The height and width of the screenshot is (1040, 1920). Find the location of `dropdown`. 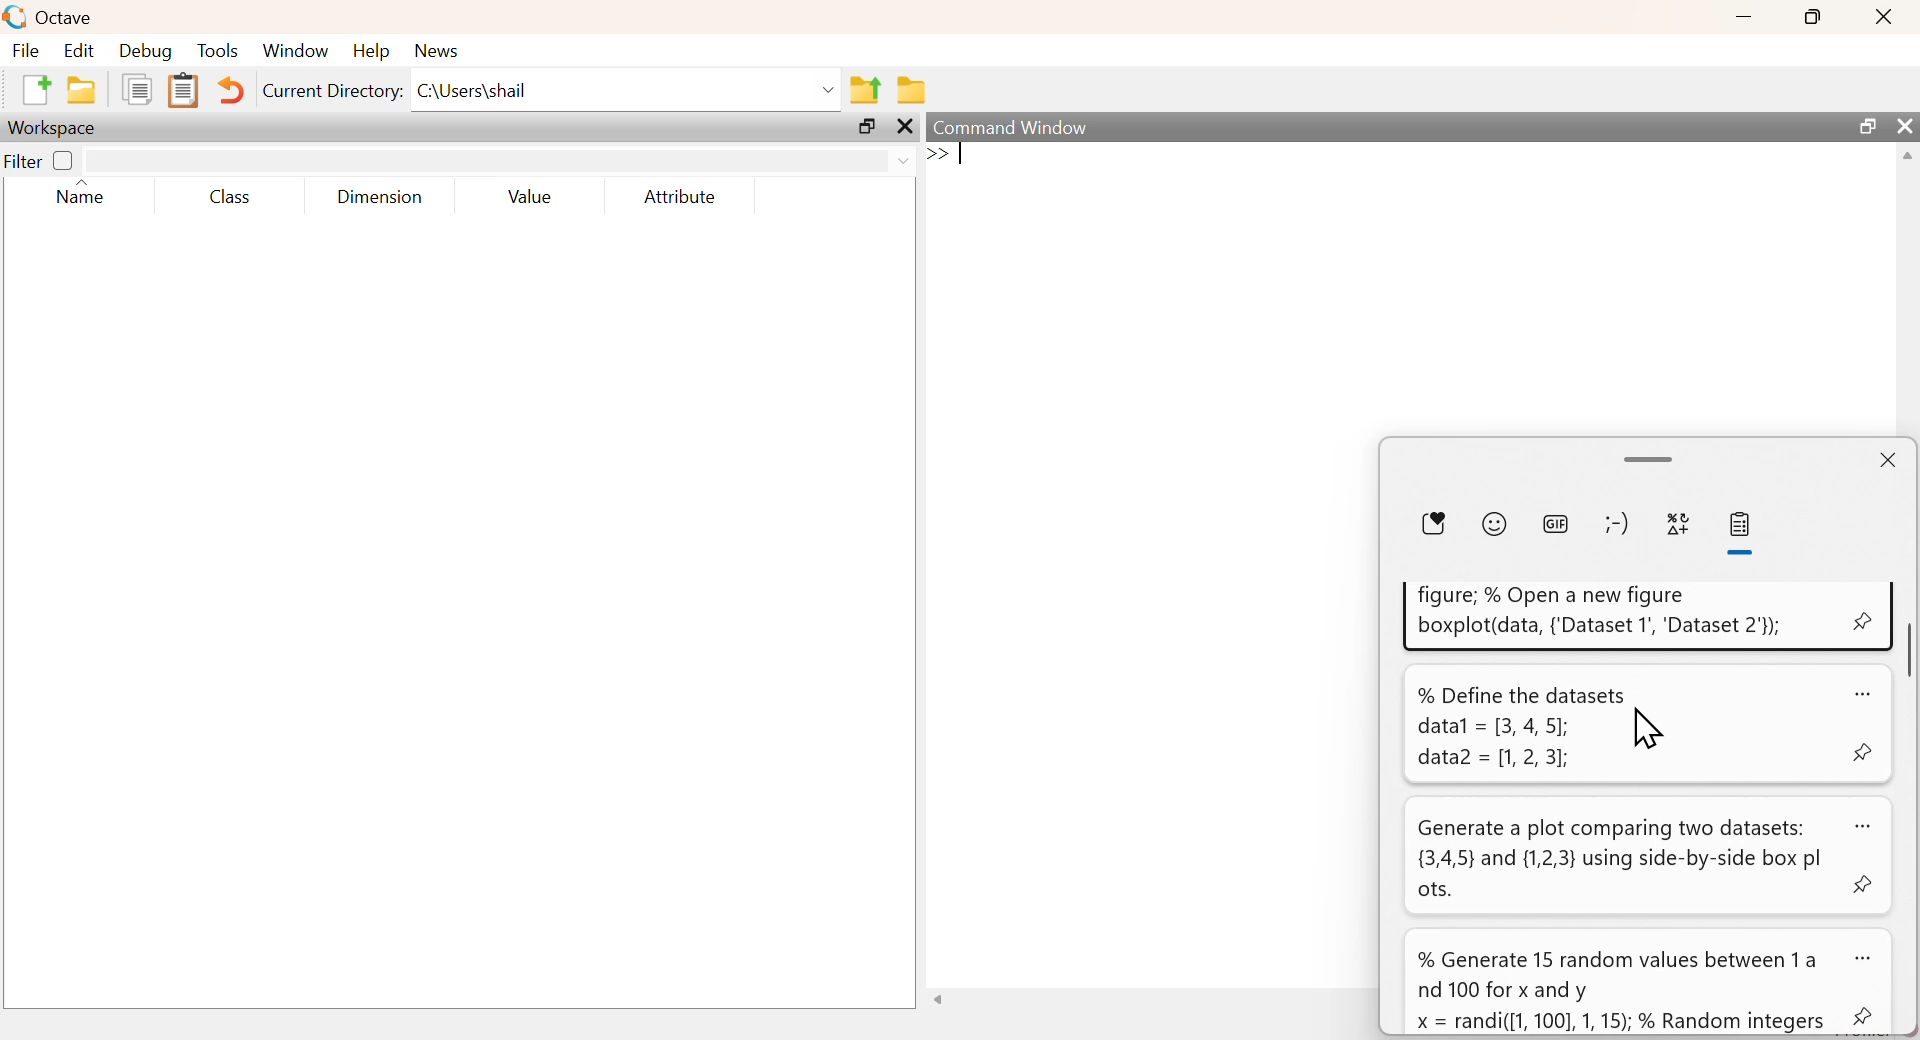

dropdown is located at coordinates (825, 89).